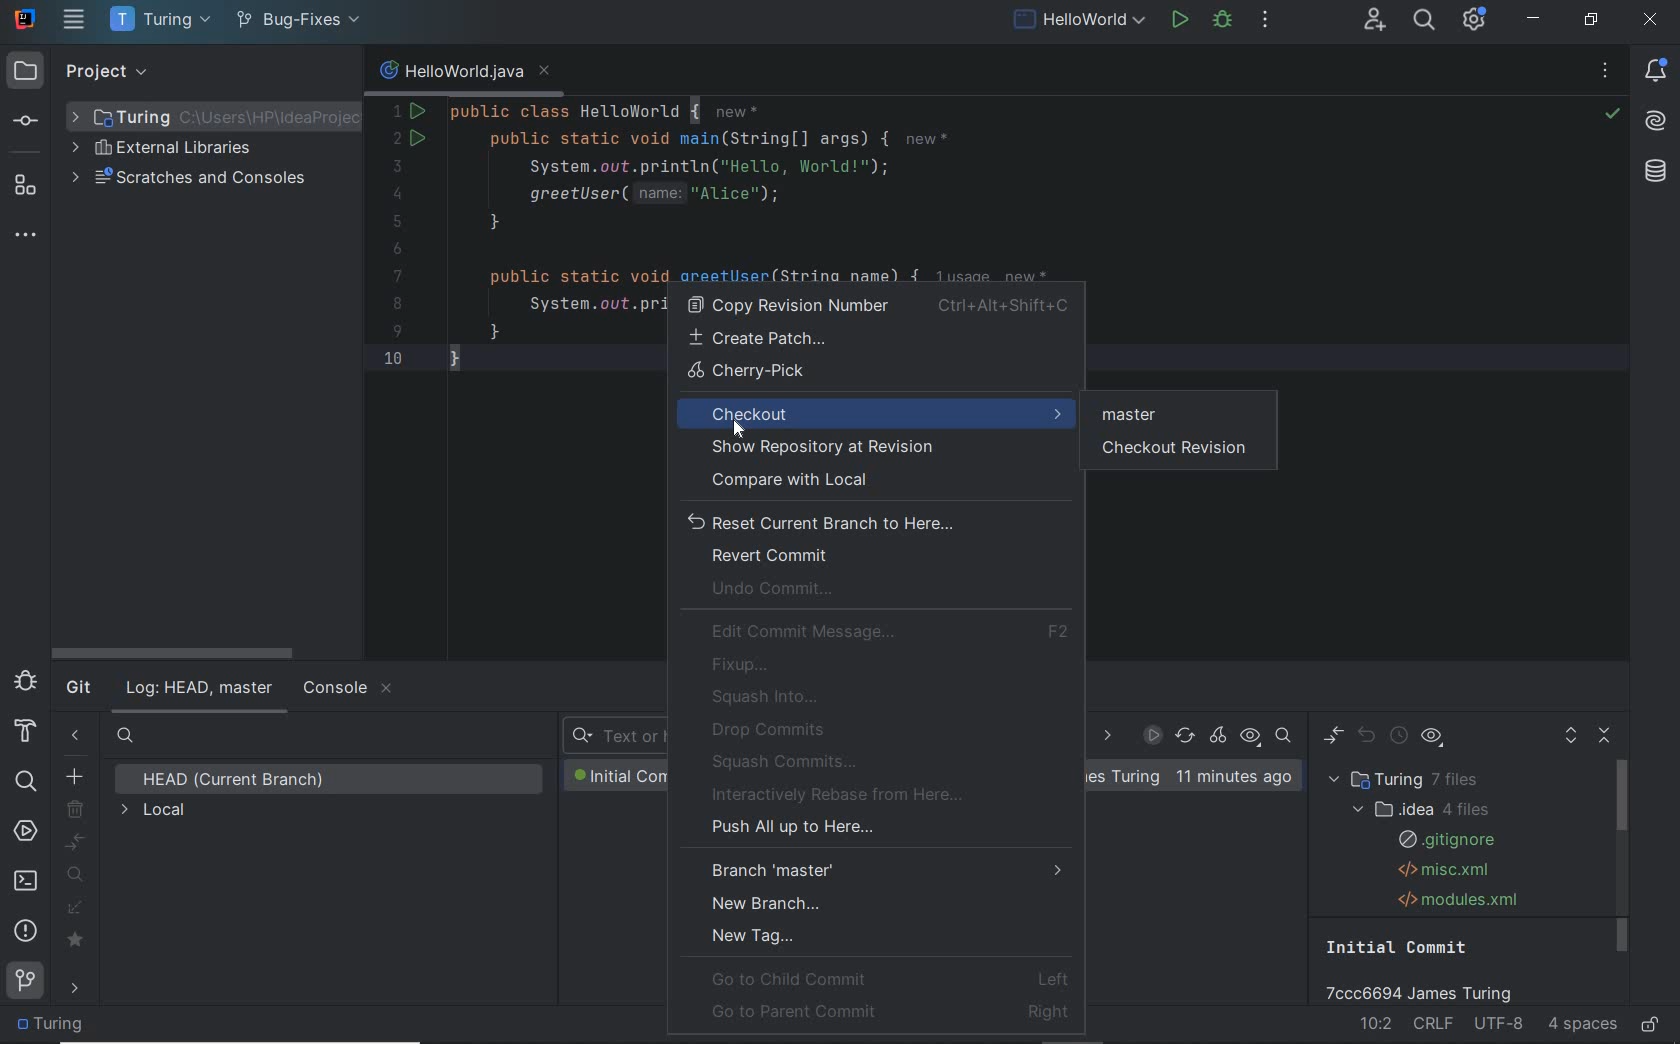 This screenshot has height=1044, width=1680. What do you see at coordinates (25, 732) in the screenshot?
I see `build` at bounding box center [25, 732].